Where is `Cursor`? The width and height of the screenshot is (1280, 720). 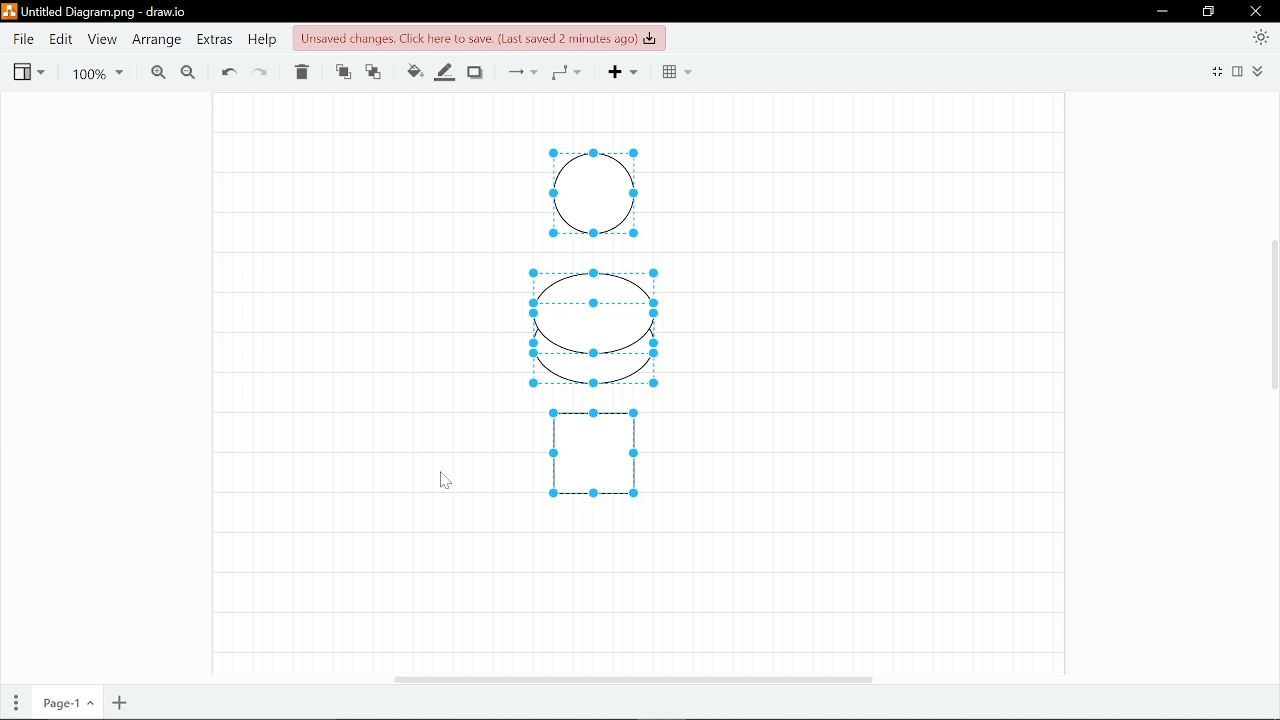 Cursor is located at coordinates (446, 480).